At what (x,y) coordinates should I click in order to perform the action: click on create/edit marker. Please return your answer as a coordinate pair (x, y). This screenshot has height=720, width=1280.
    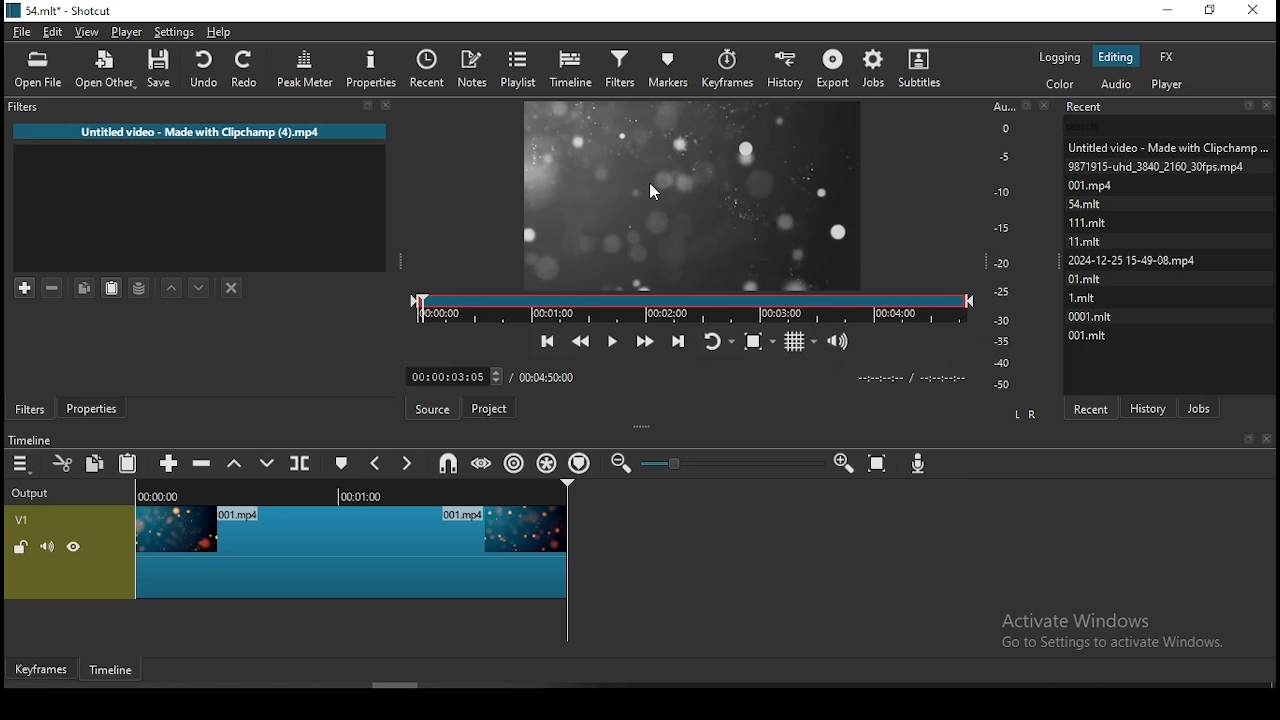
    Looking at the image, I should click on (345, 464).